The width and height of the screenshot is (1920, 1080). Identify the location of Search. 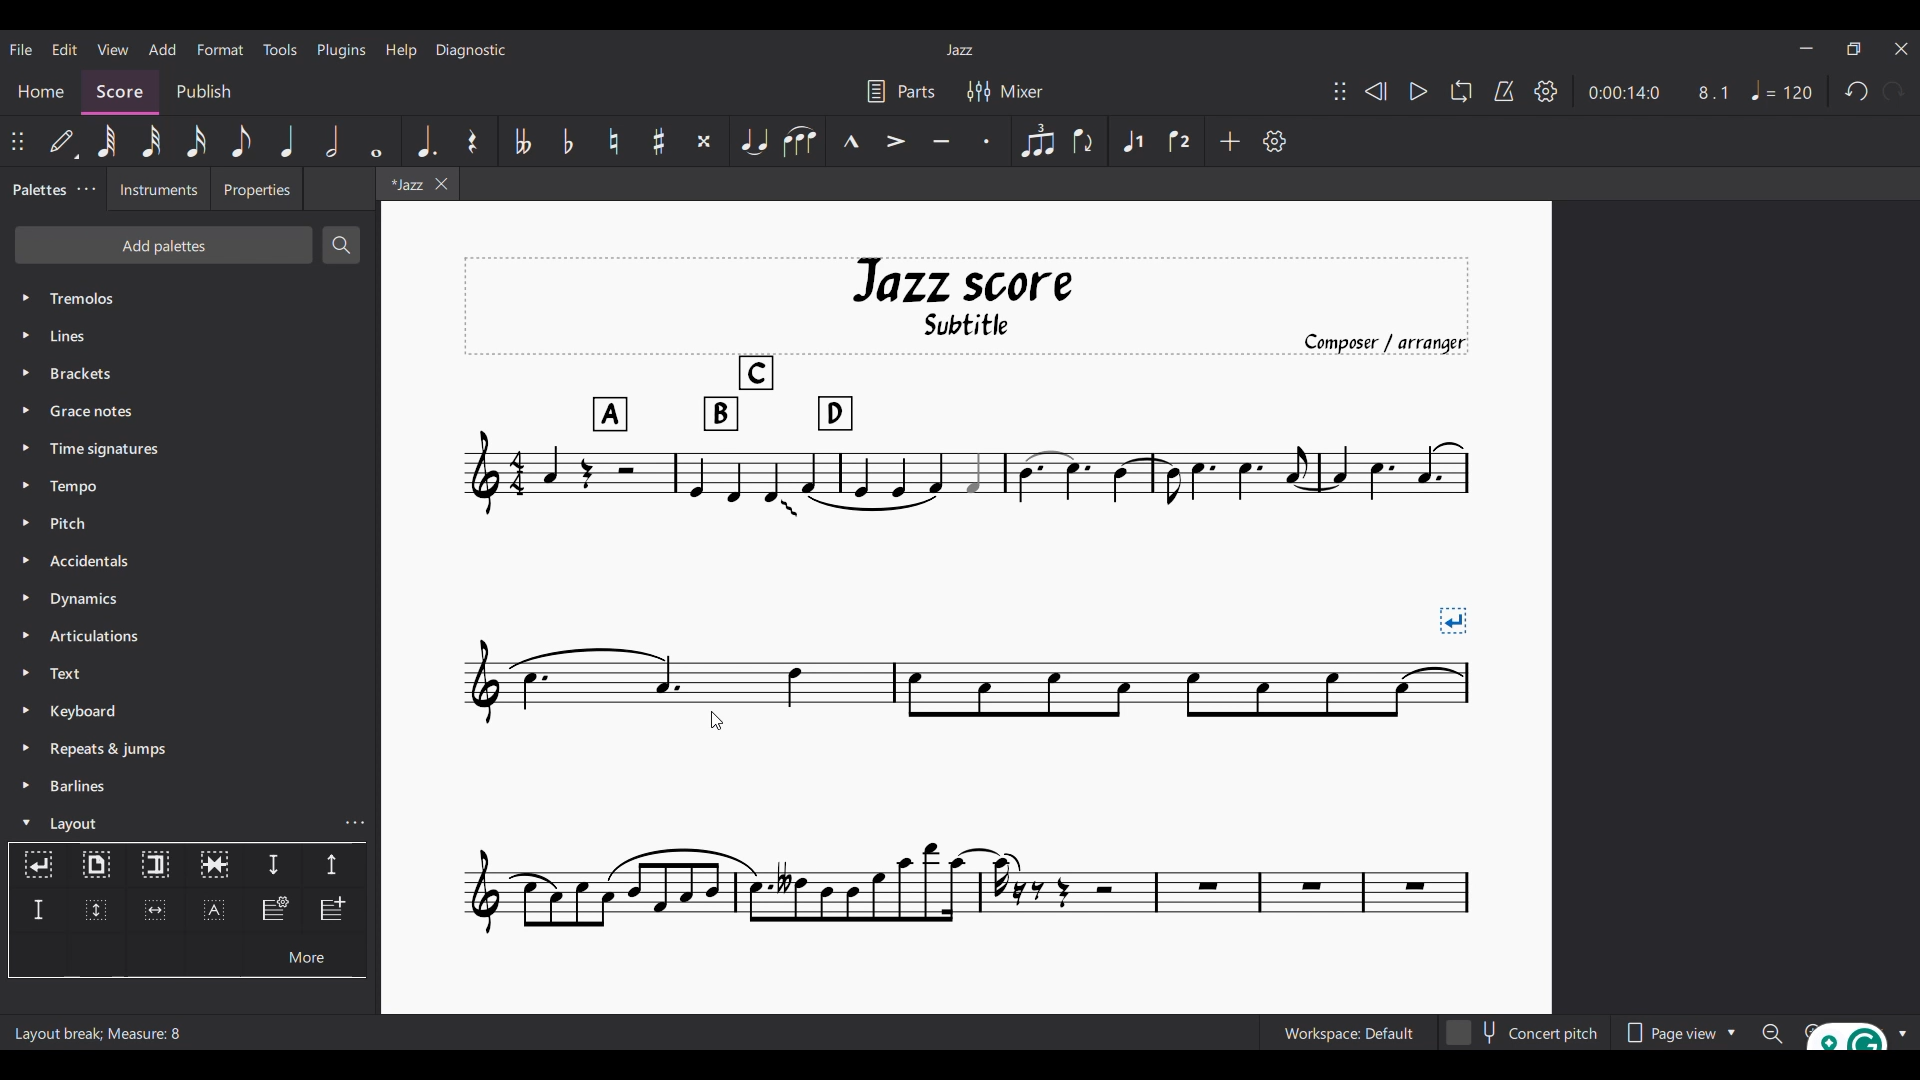
(341, 245).